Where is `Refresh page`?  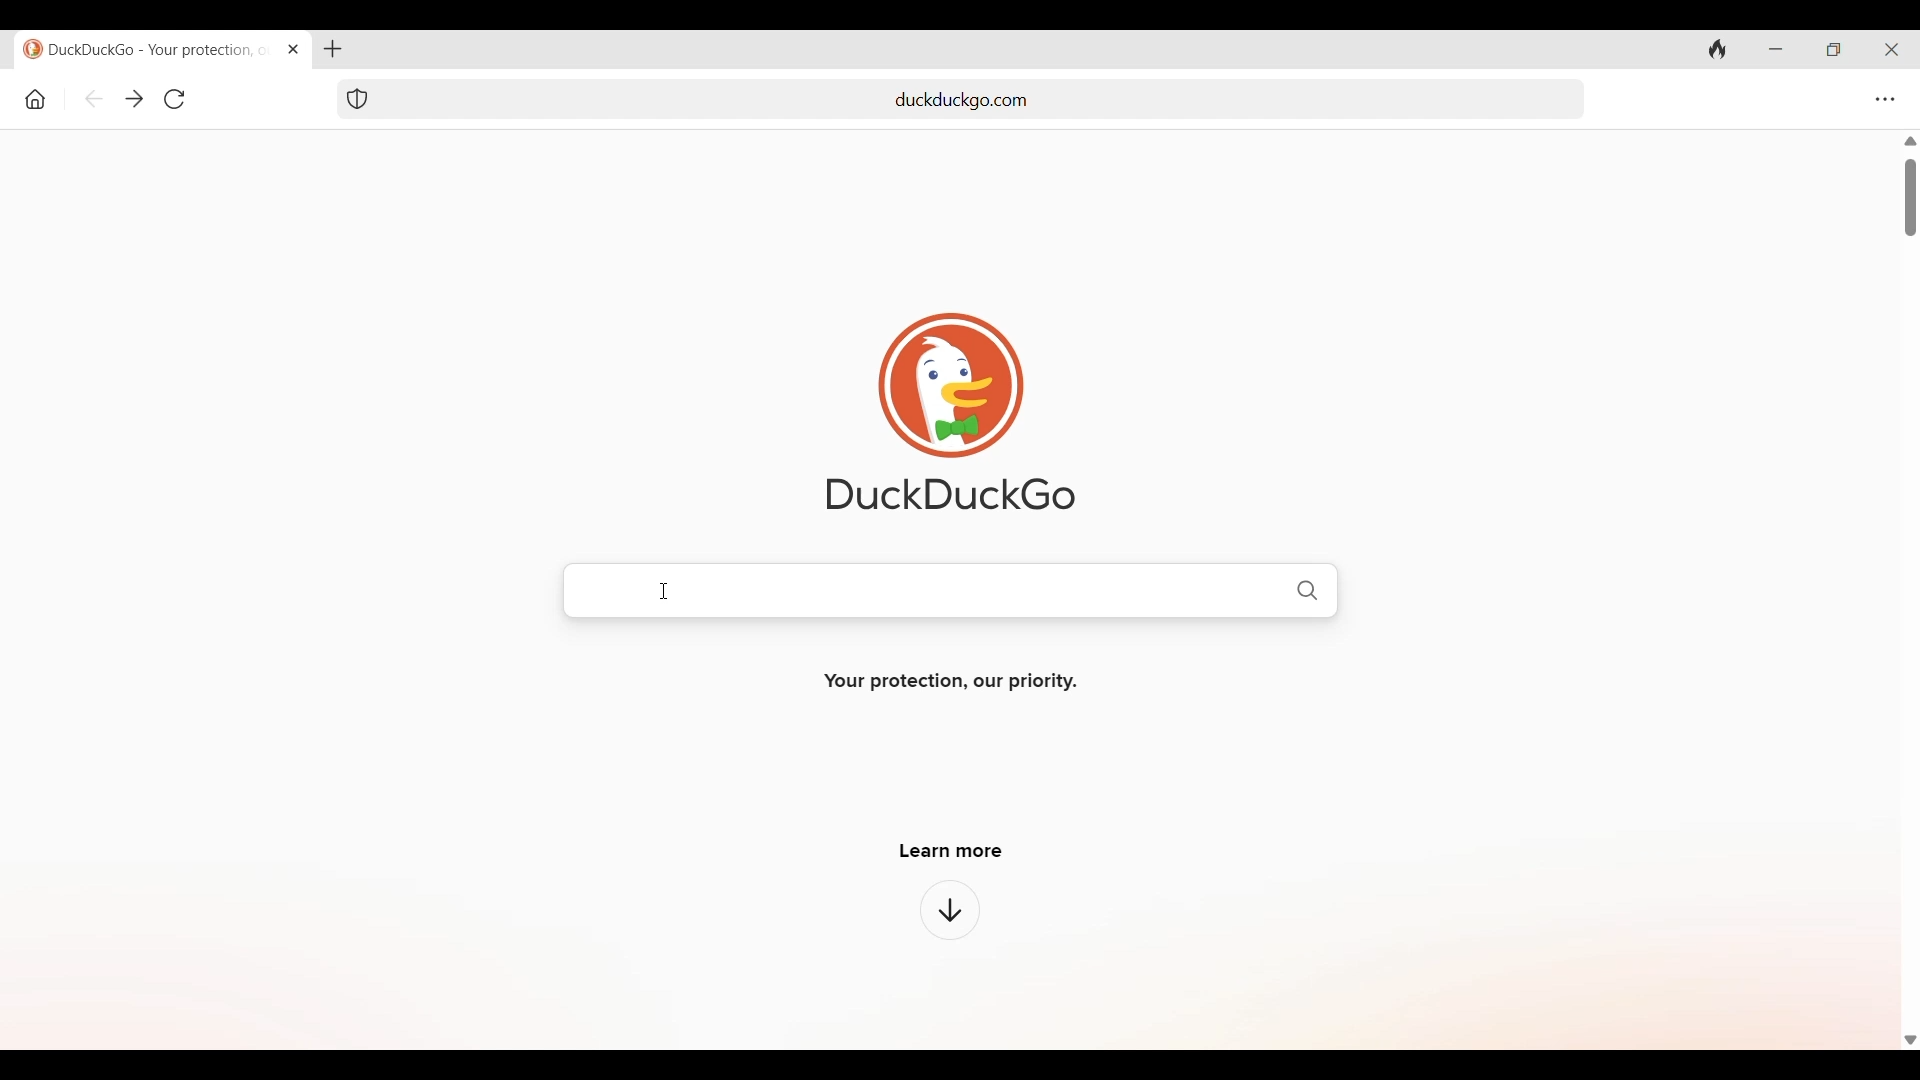 Refresh page is located at coordinates (175, 100).